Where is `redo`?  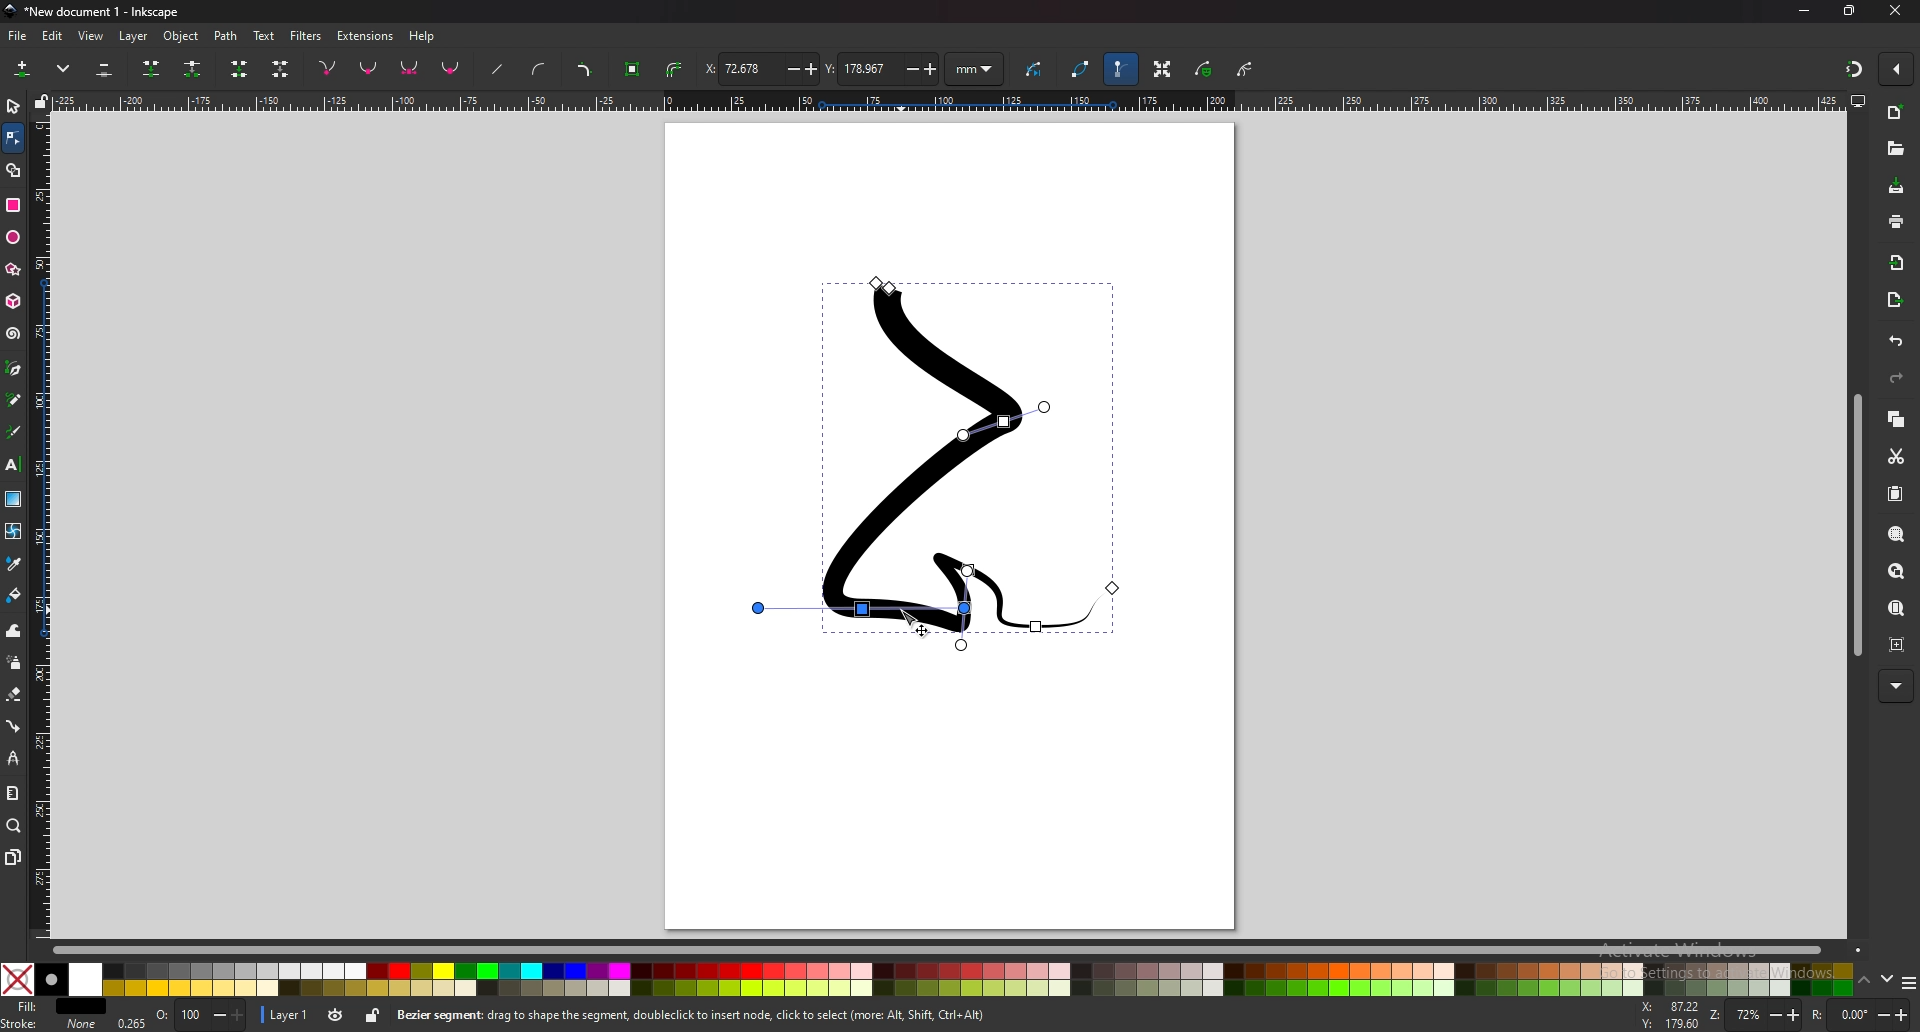 redo is located at coordinates (1896, 378).